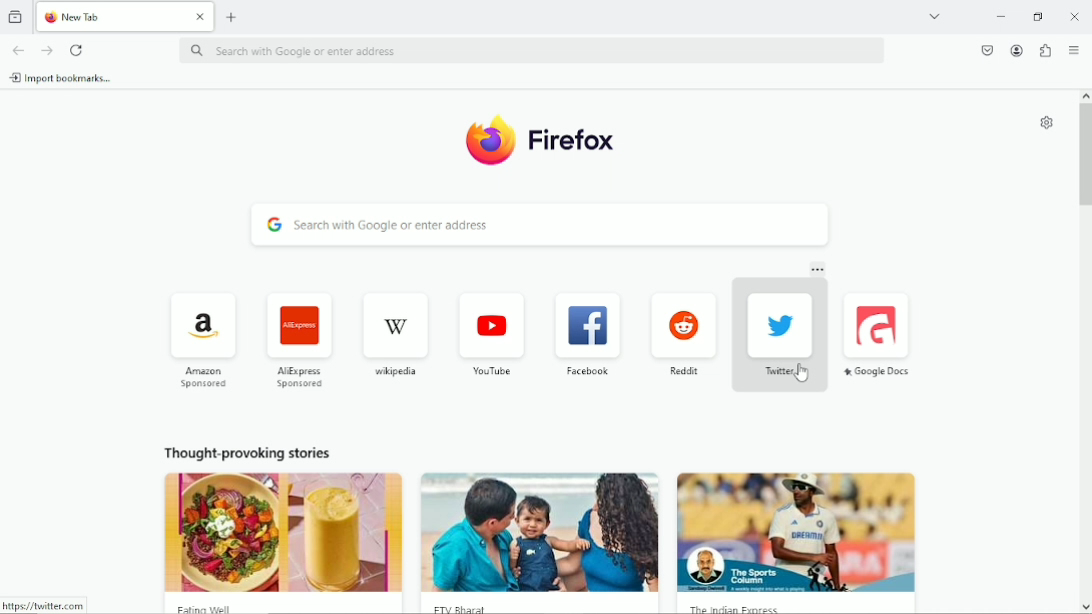 This screenshot has height=614, width=1092. What do you see at coordinates (77, 50) in the screenshot?
I see `reload current page` at bounding box center [77, 50].